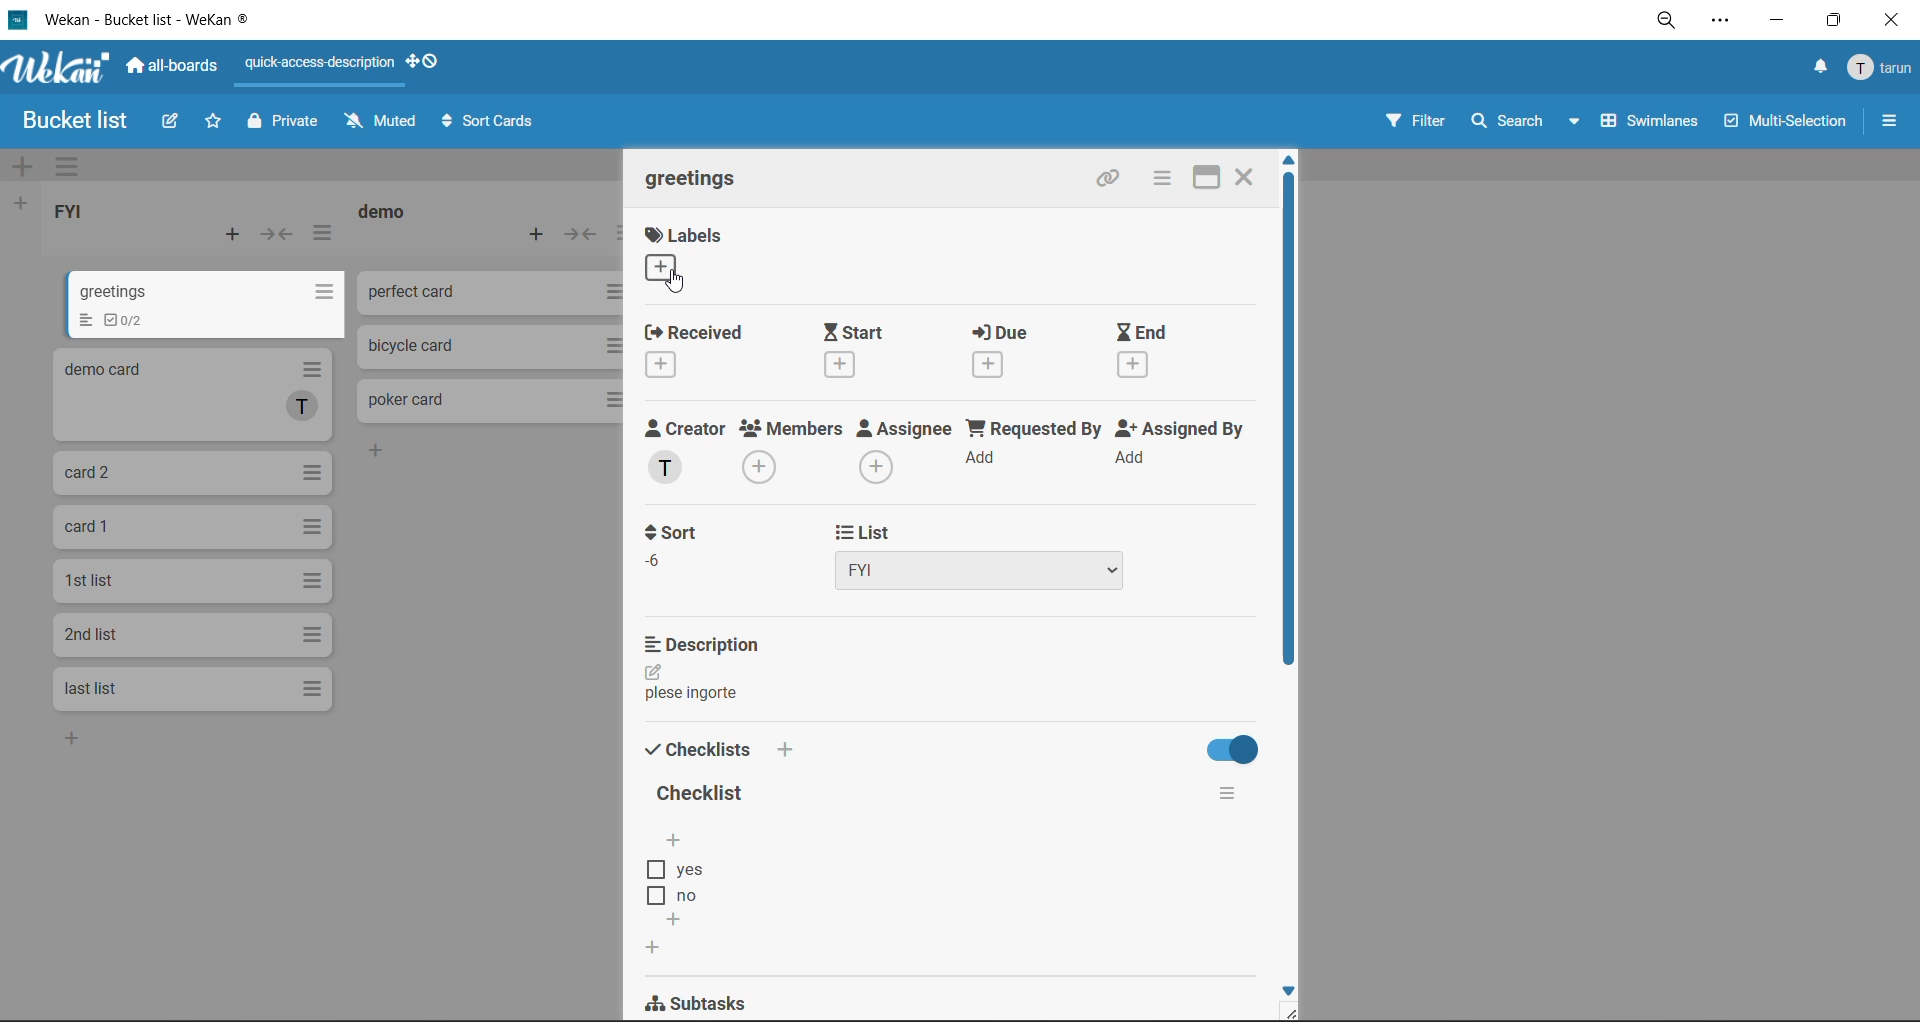  Describe the element at coordinates (1647, 125) in the screenshot. I see `swimlanes` at that location.